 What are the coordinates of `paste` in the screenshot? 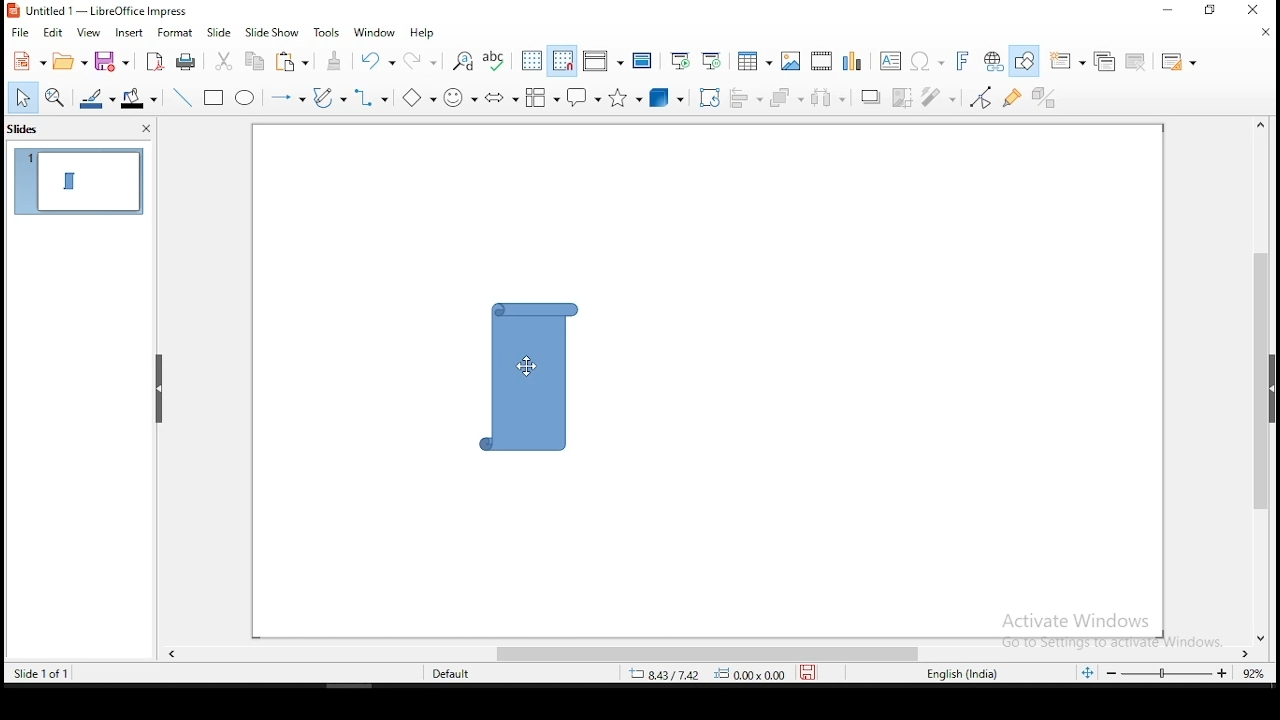 It's located at (295, 62).